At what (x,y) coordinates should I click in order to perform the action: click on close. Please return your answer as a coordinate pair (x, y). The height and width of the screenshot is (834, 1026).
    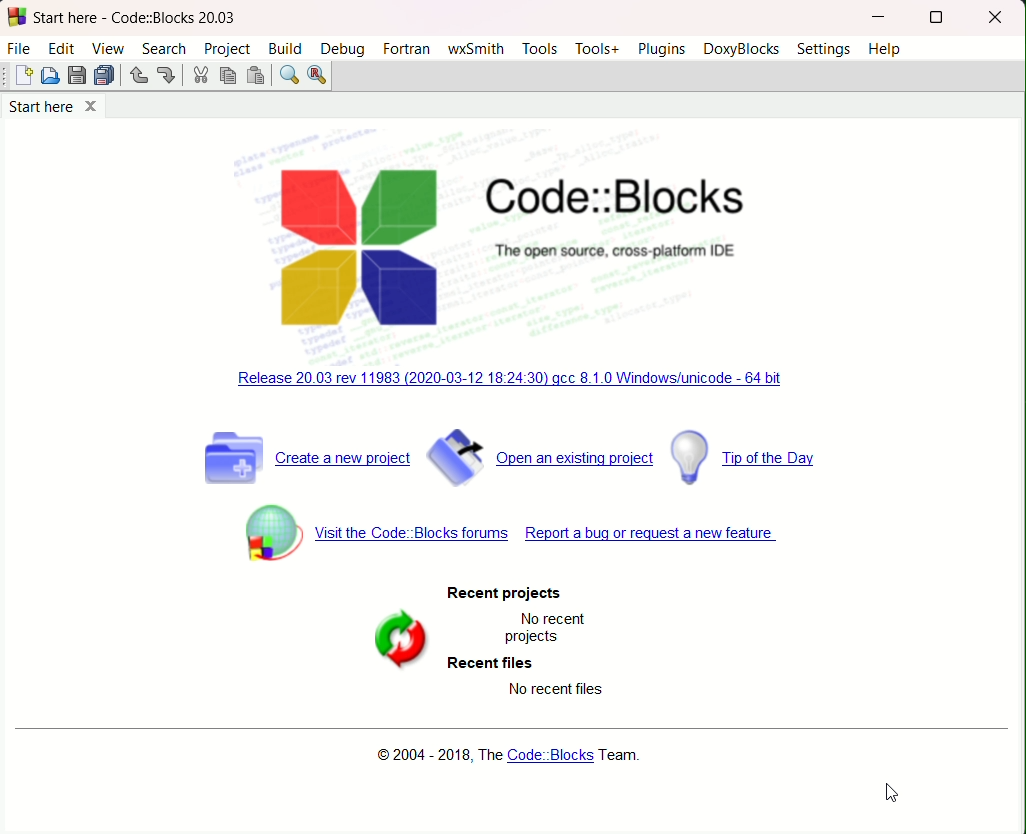
    Looking at the image, I should click on (996, 17).